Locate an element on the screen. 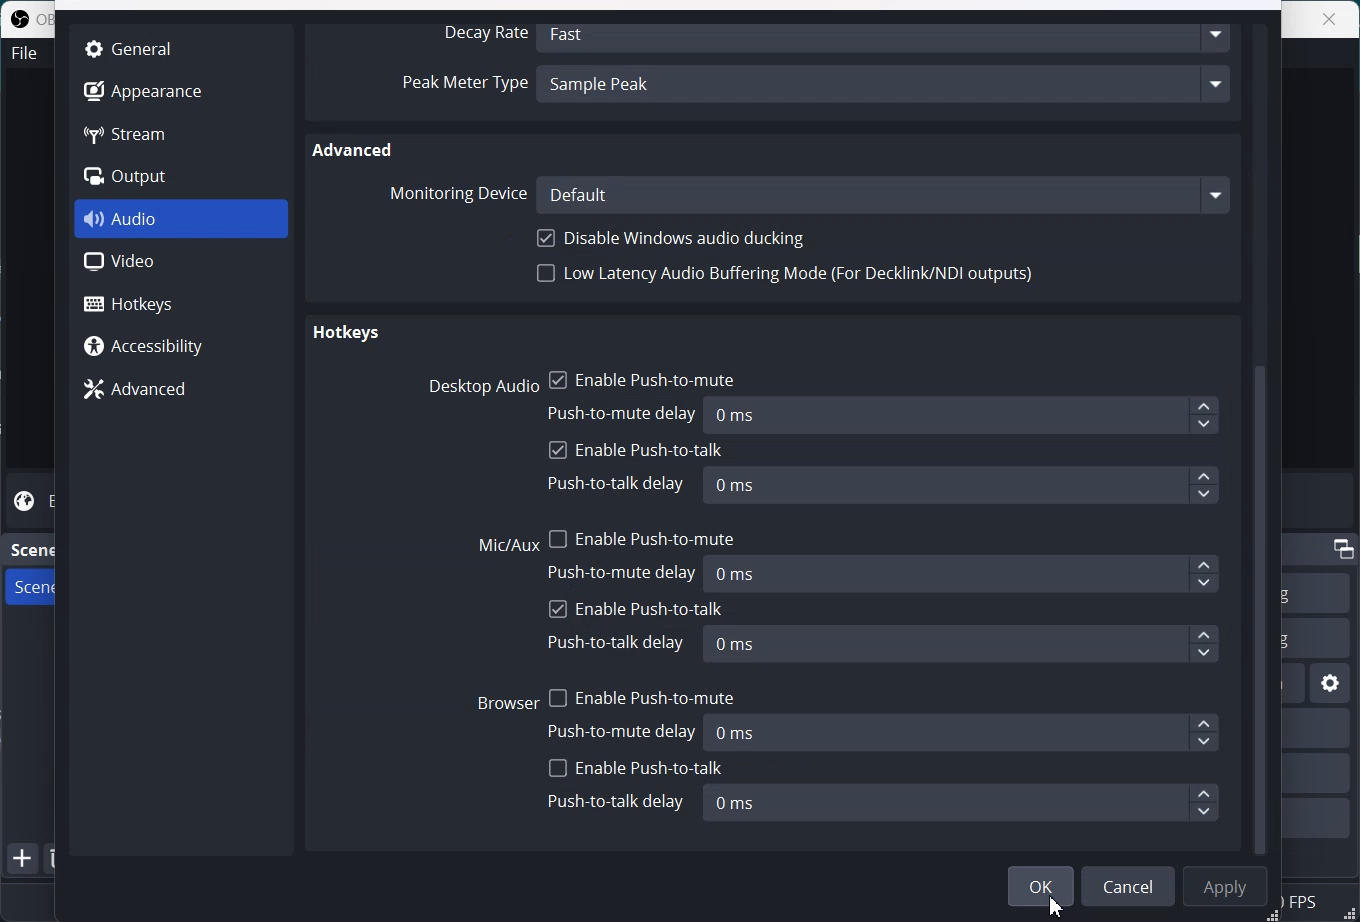 The height and width of the screenshot is (922, 1360). Disable Windows audio ducking is located at coordinates (675, 238).